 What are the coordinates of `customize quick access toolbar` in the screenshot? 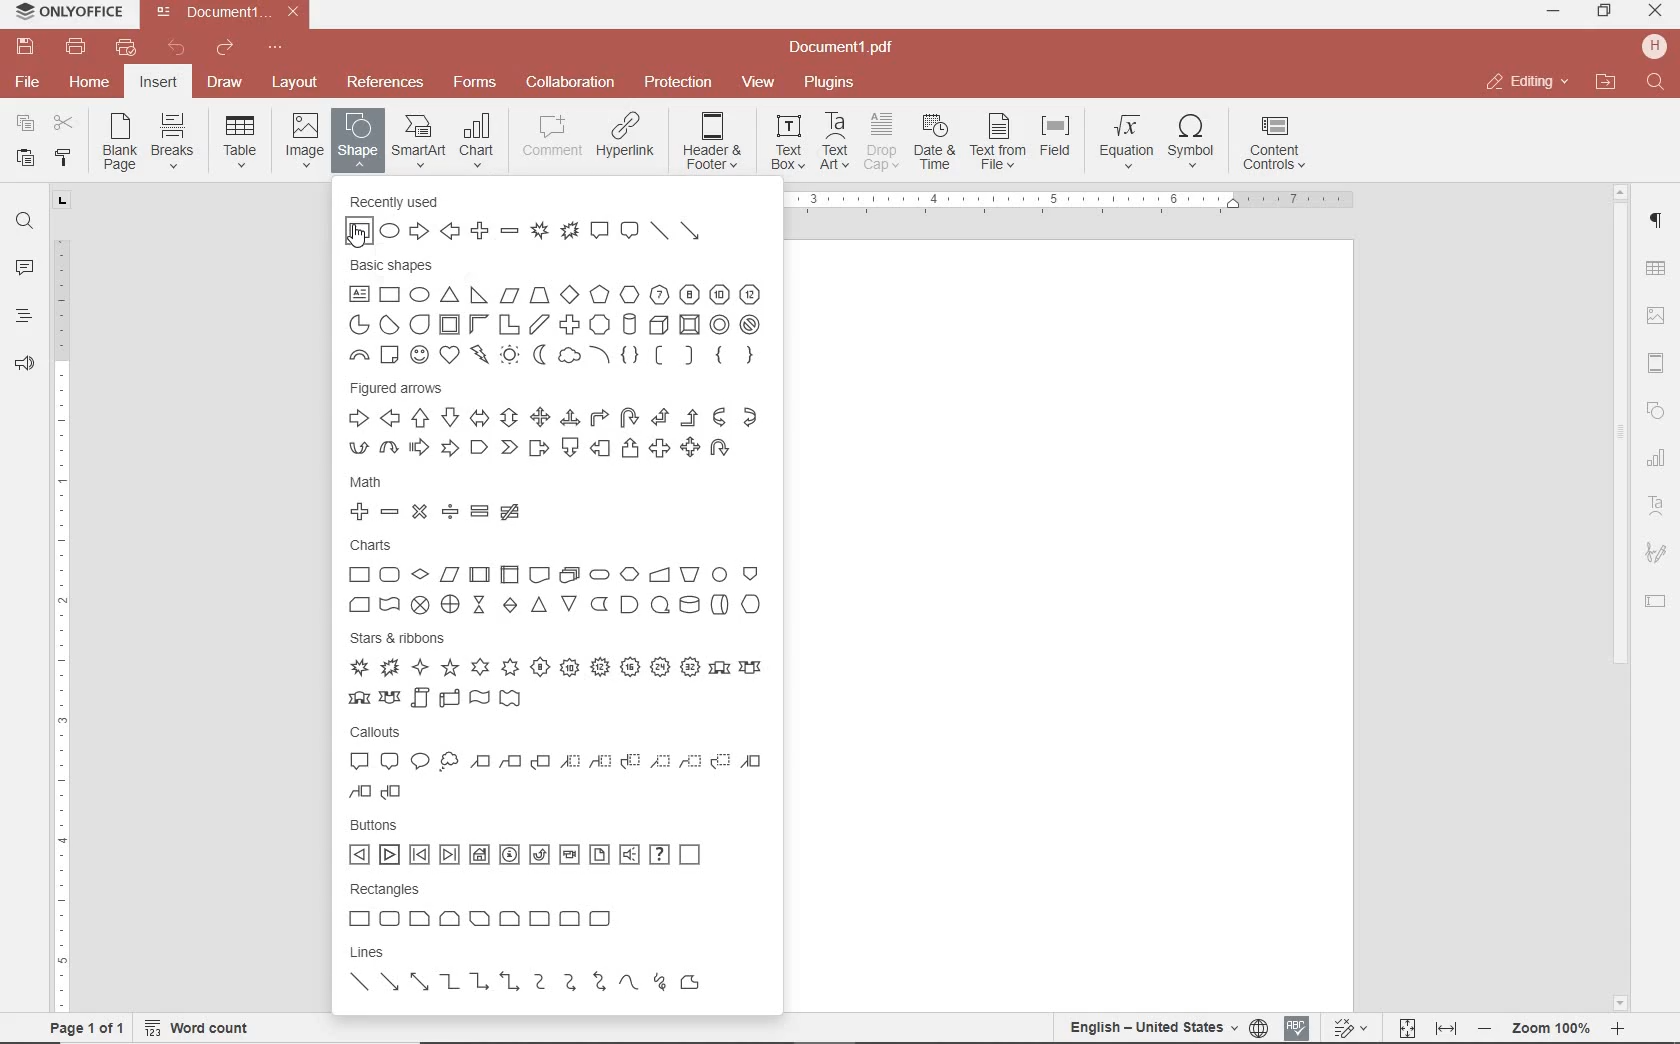 It's located at (275, 48).